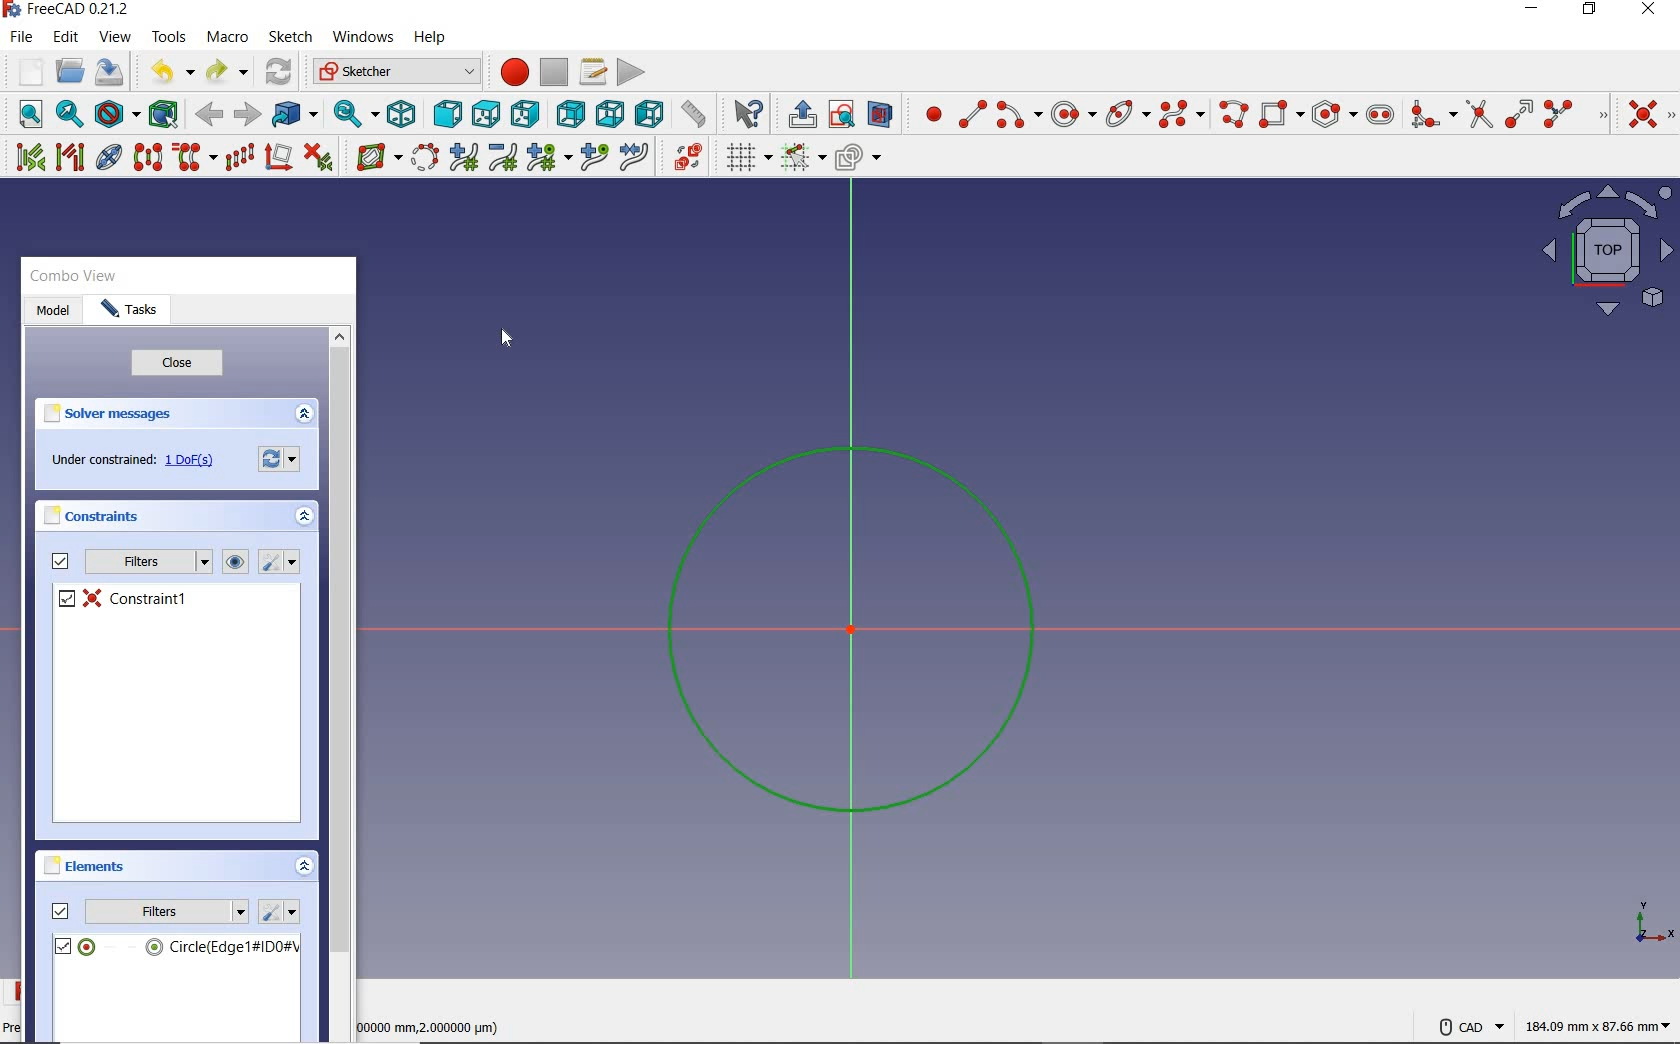  Describe the element at coordinates (305, 414) in the screenshot. I see `collapse` at that location.